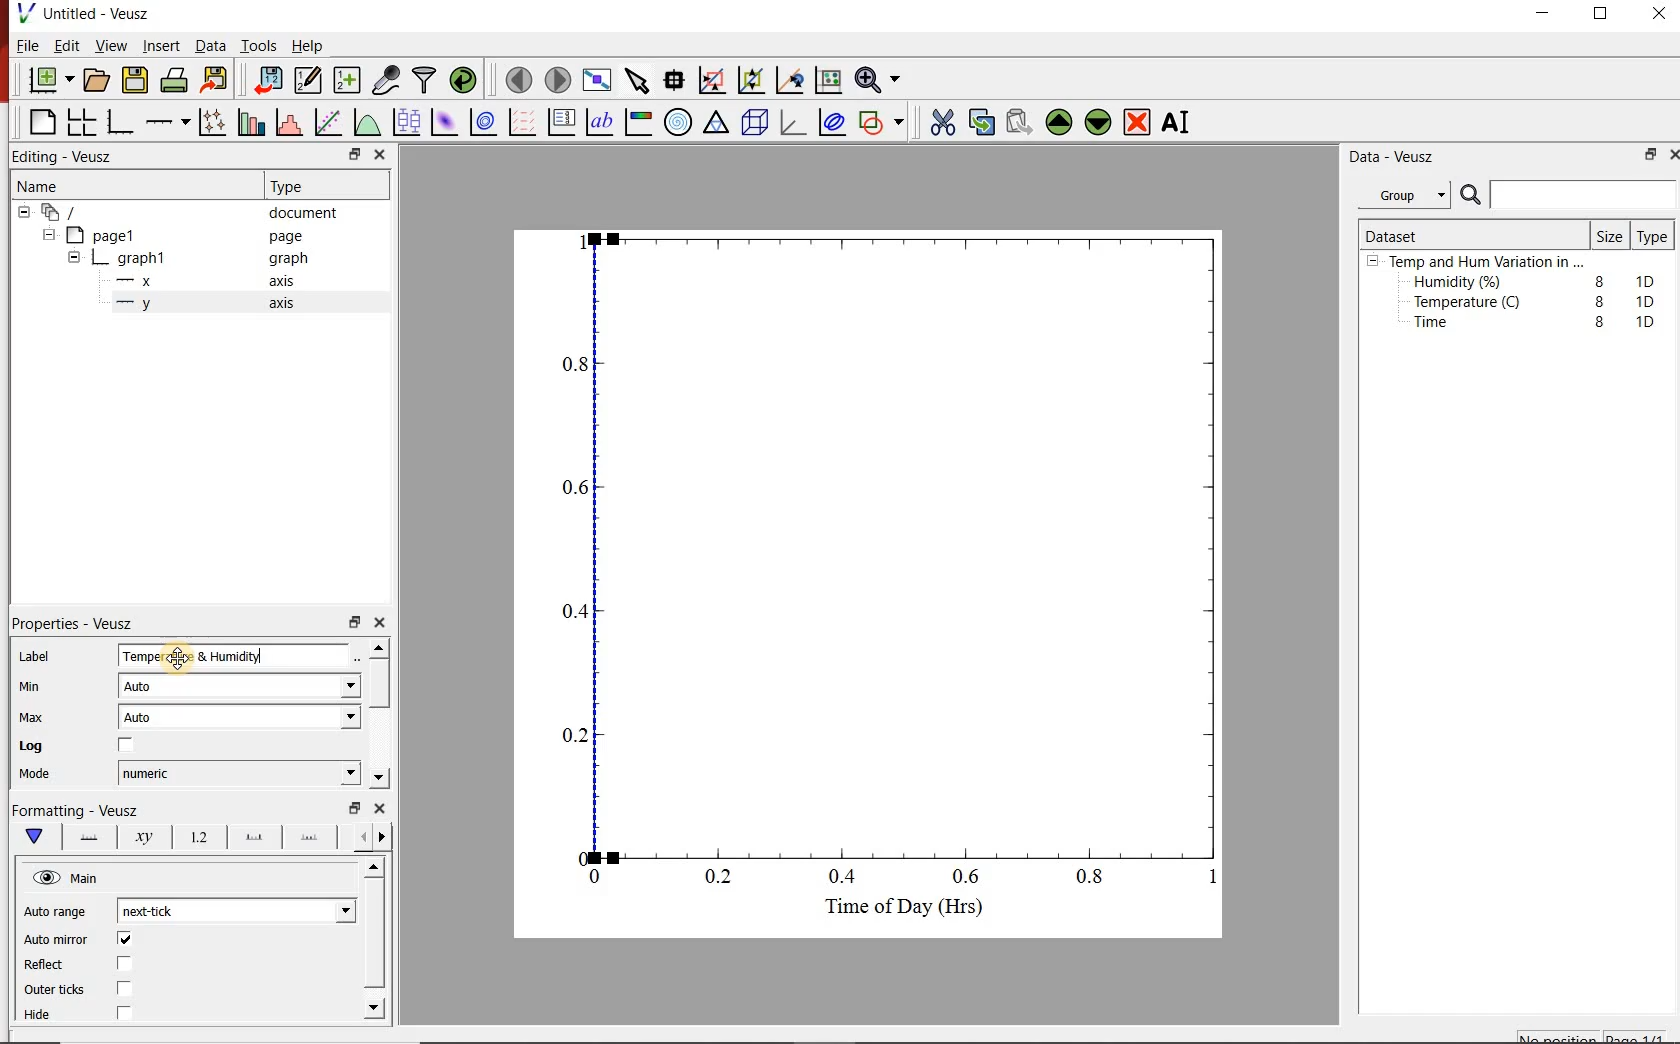 The width and height of the screenshot is (1680, 1044). Describe the element at coordinates (571, 612) in the screenshot. I see `0.4` at that location.